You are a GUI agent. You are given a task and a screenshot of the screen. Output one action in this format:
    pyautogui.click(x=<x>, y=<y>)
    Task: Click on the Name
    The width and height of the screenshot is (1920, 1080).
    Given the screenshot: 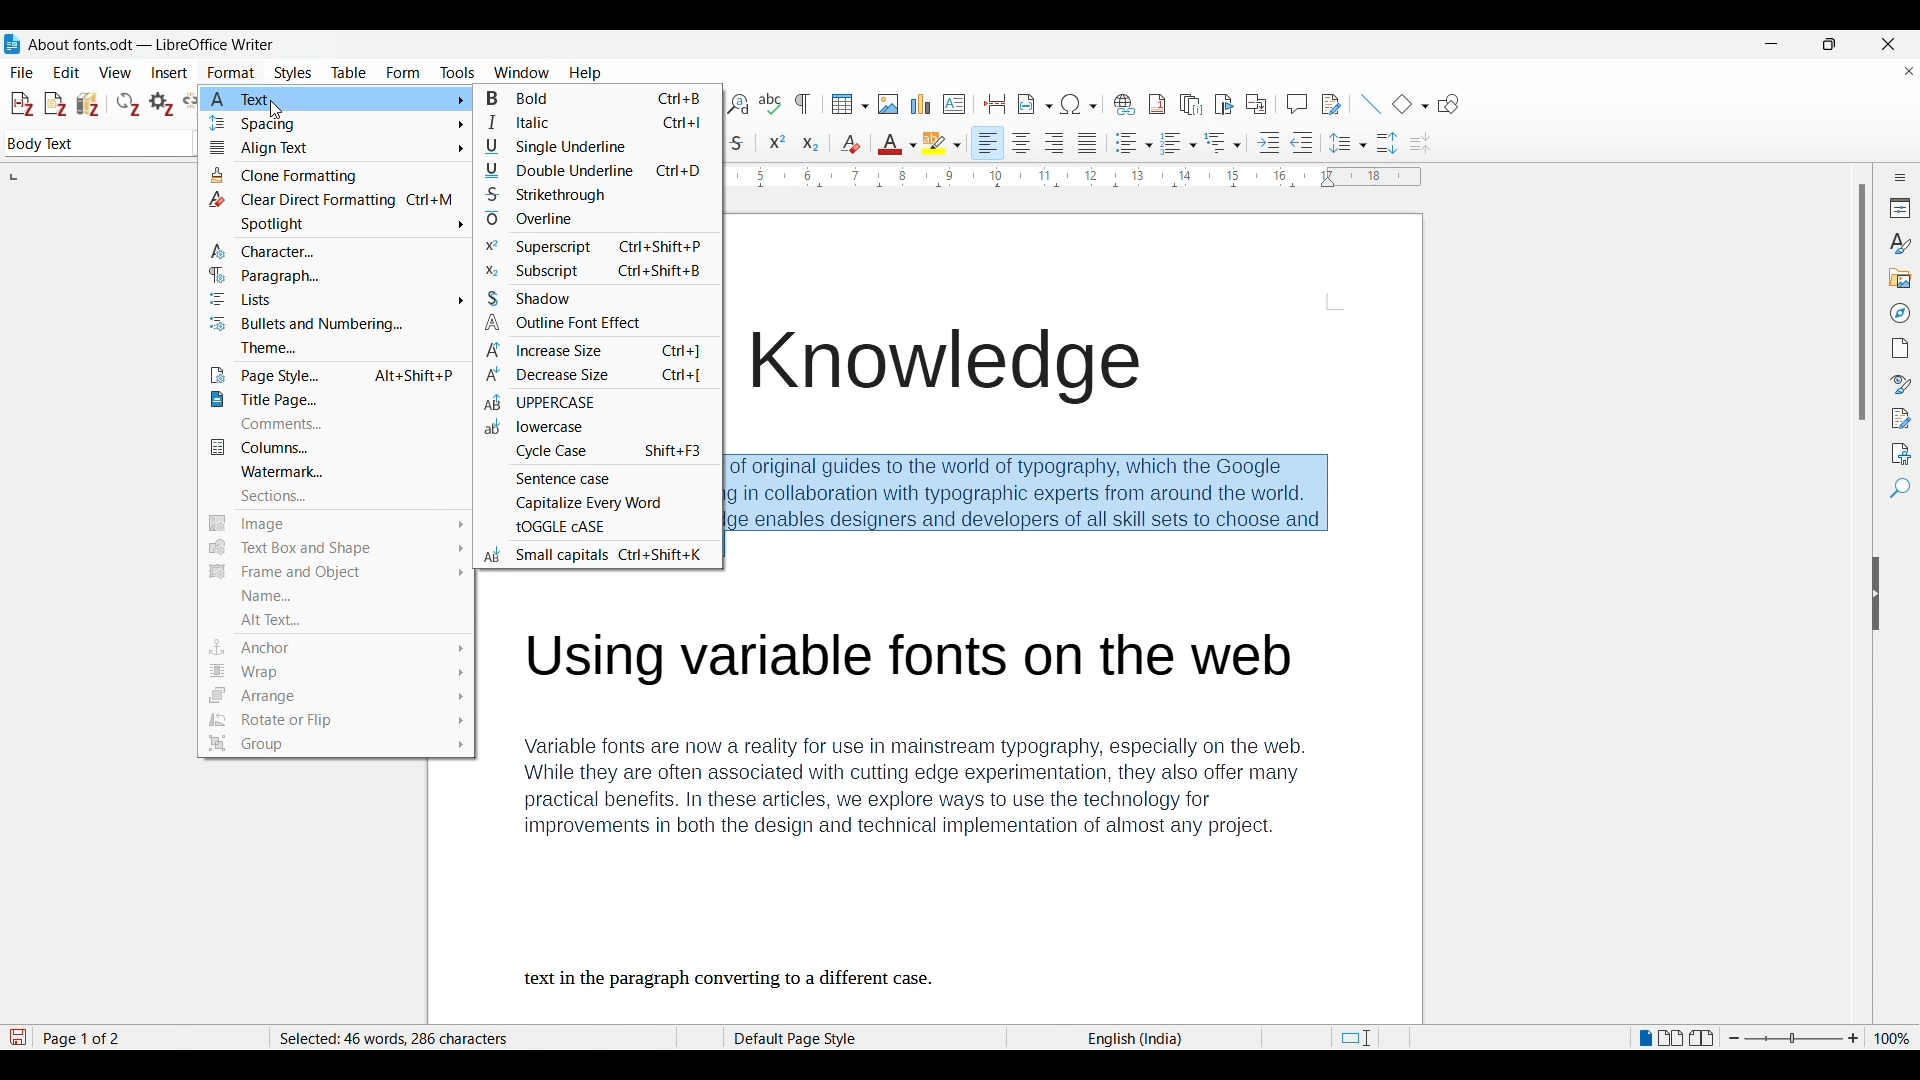 What is the action you would take?
    pyautogui.click(x=334, y=599)
    